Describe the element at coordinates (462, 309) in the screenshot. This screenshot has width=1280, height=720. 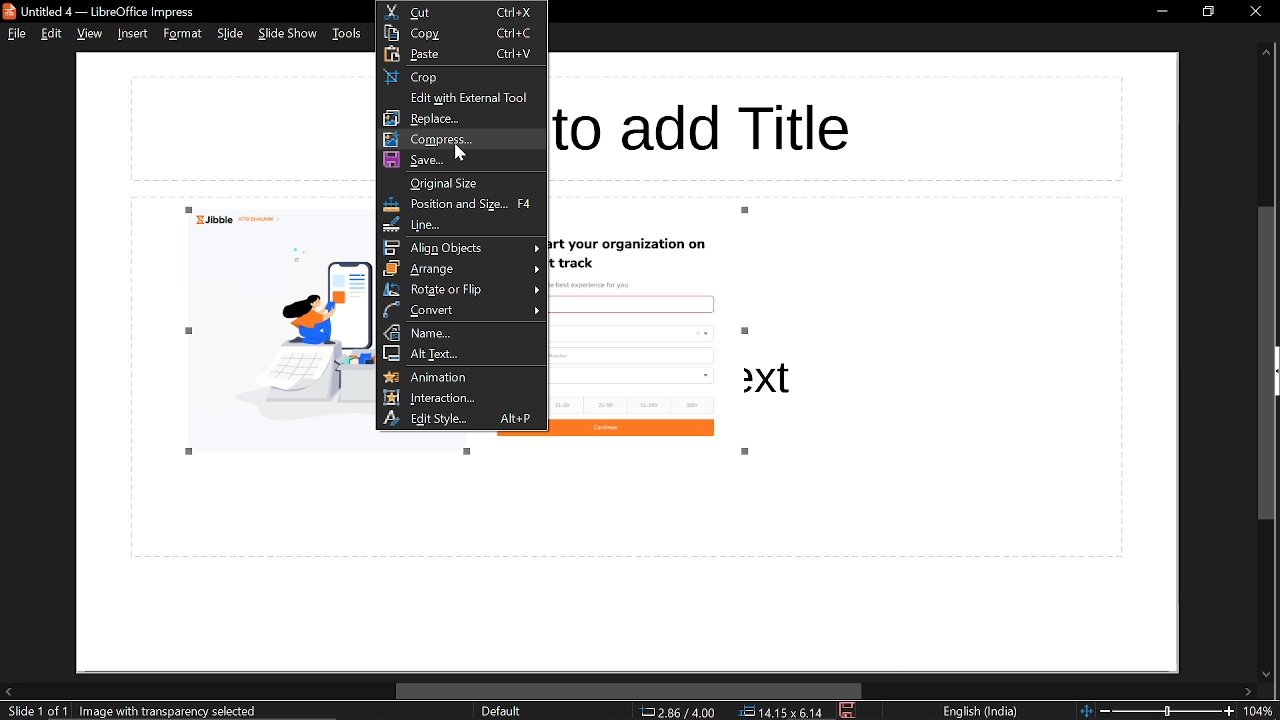
I see `convert` at that location.